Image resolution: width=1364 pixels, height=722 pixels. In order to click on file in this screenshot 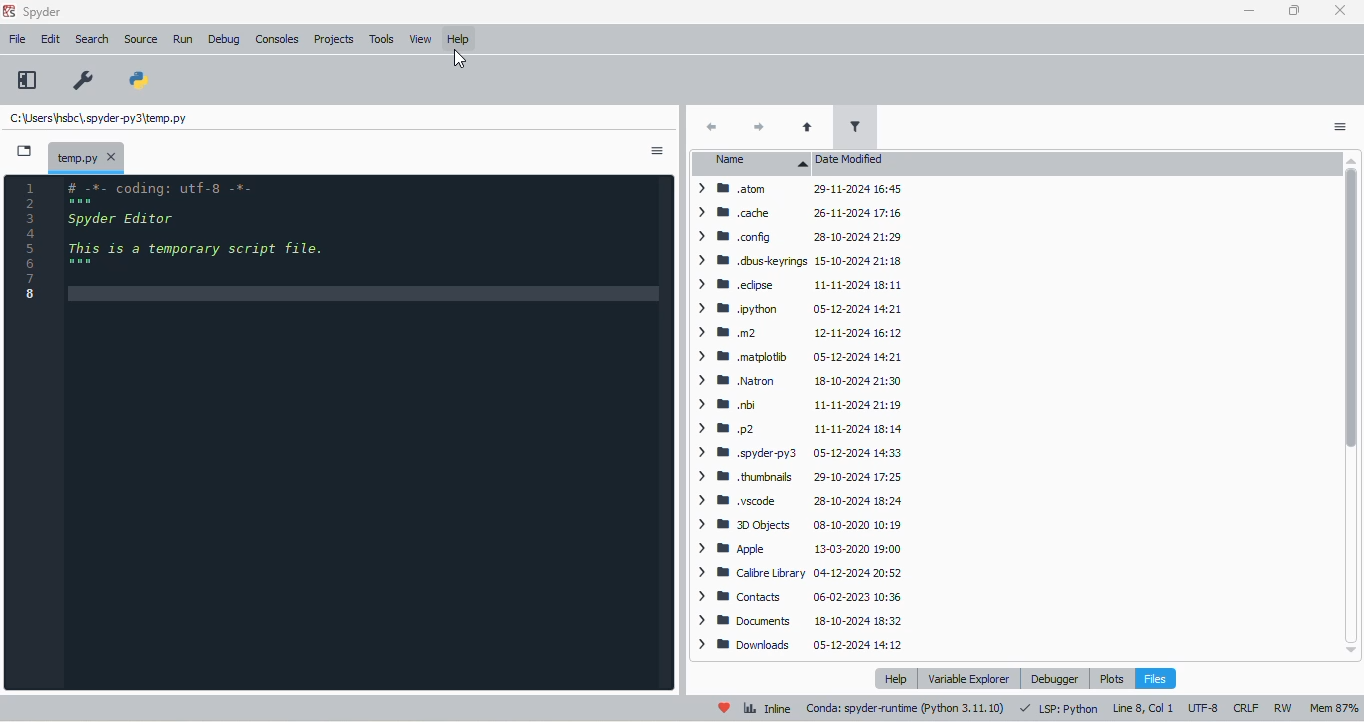, I will do `click(19, 39)`.